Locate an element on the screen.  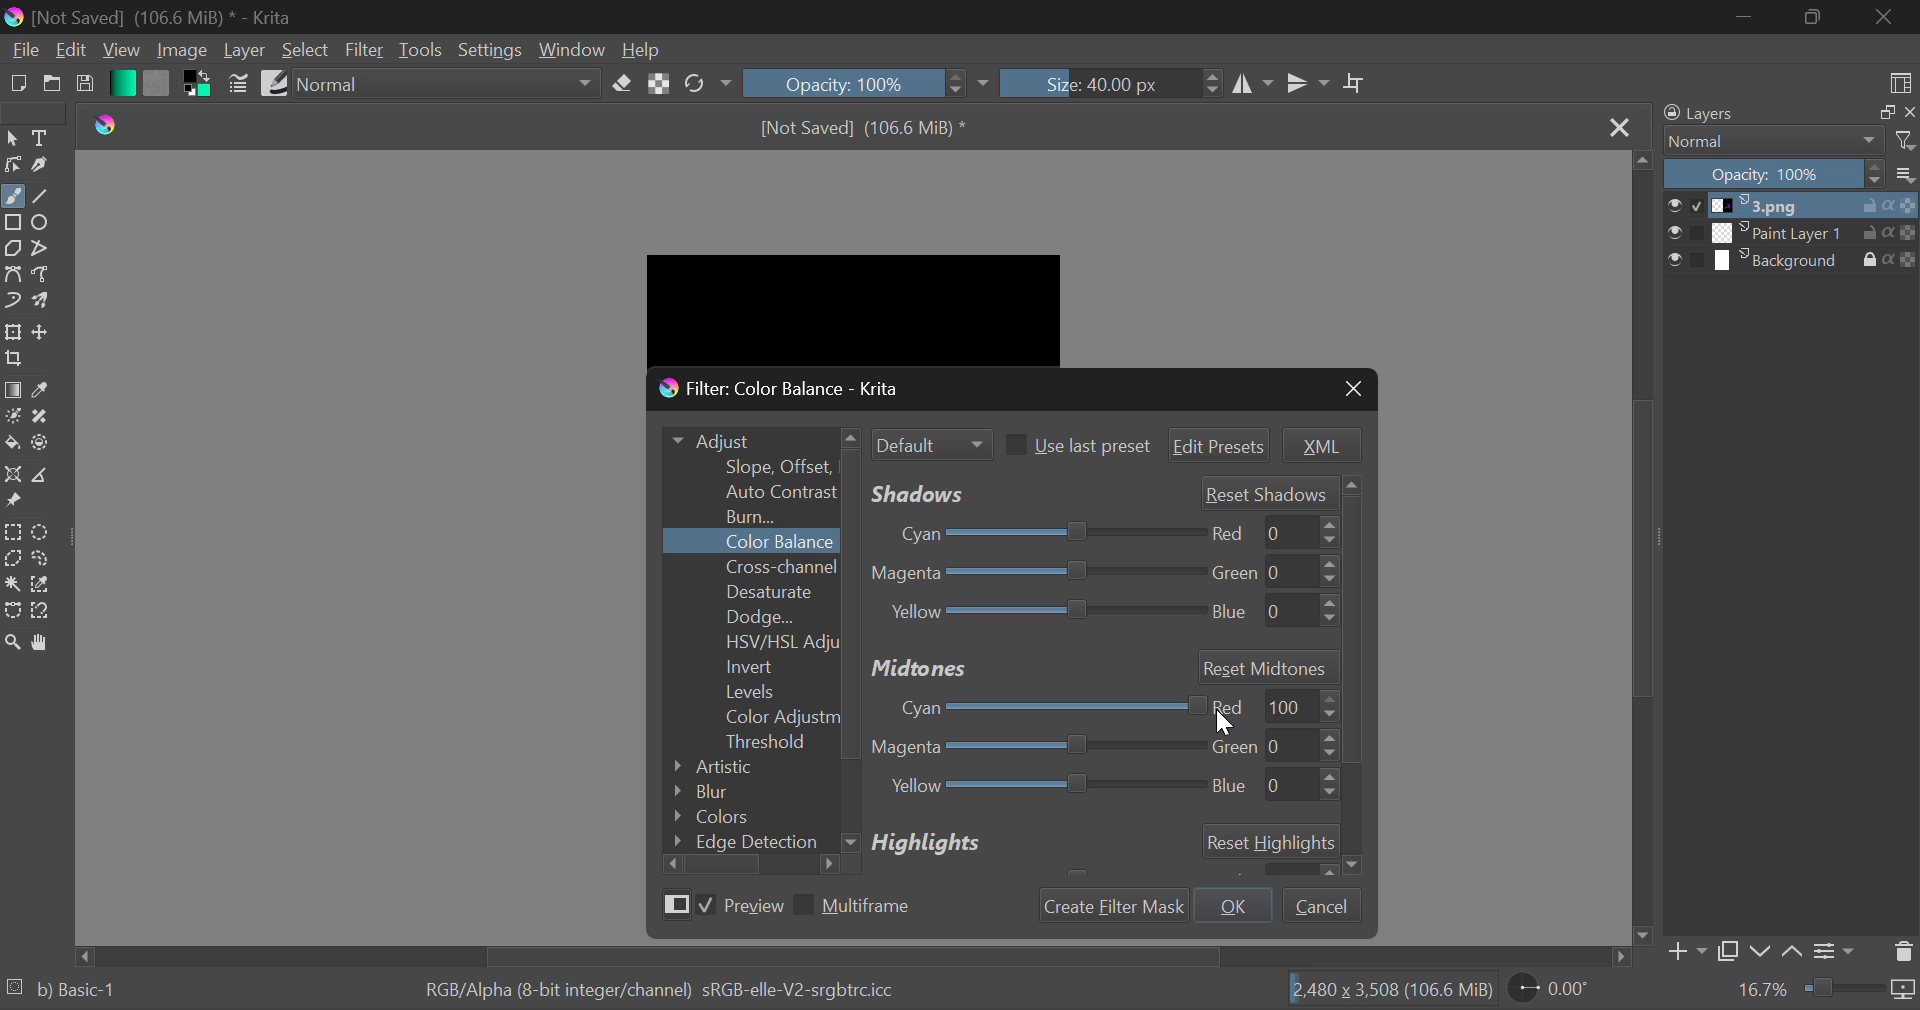
Close is located at coordinates (1882, 16).